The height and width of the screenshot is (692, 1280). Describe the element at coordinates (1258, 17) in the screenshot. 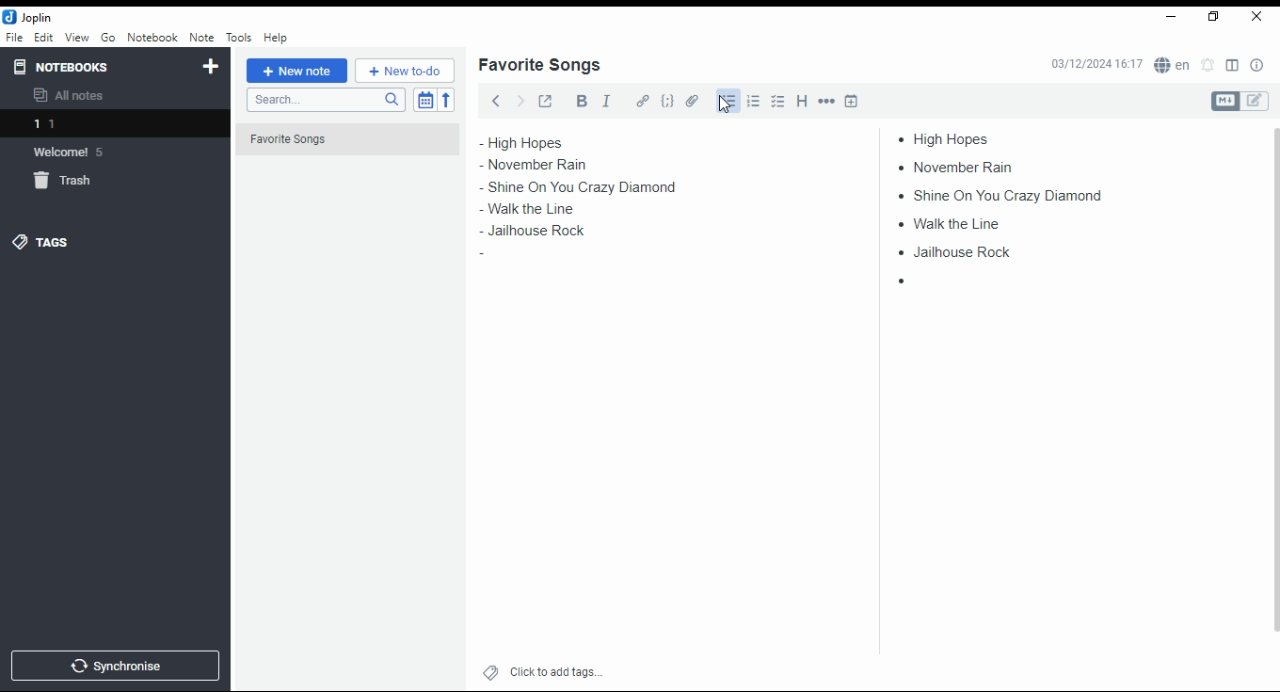

I see `close window` at that location.